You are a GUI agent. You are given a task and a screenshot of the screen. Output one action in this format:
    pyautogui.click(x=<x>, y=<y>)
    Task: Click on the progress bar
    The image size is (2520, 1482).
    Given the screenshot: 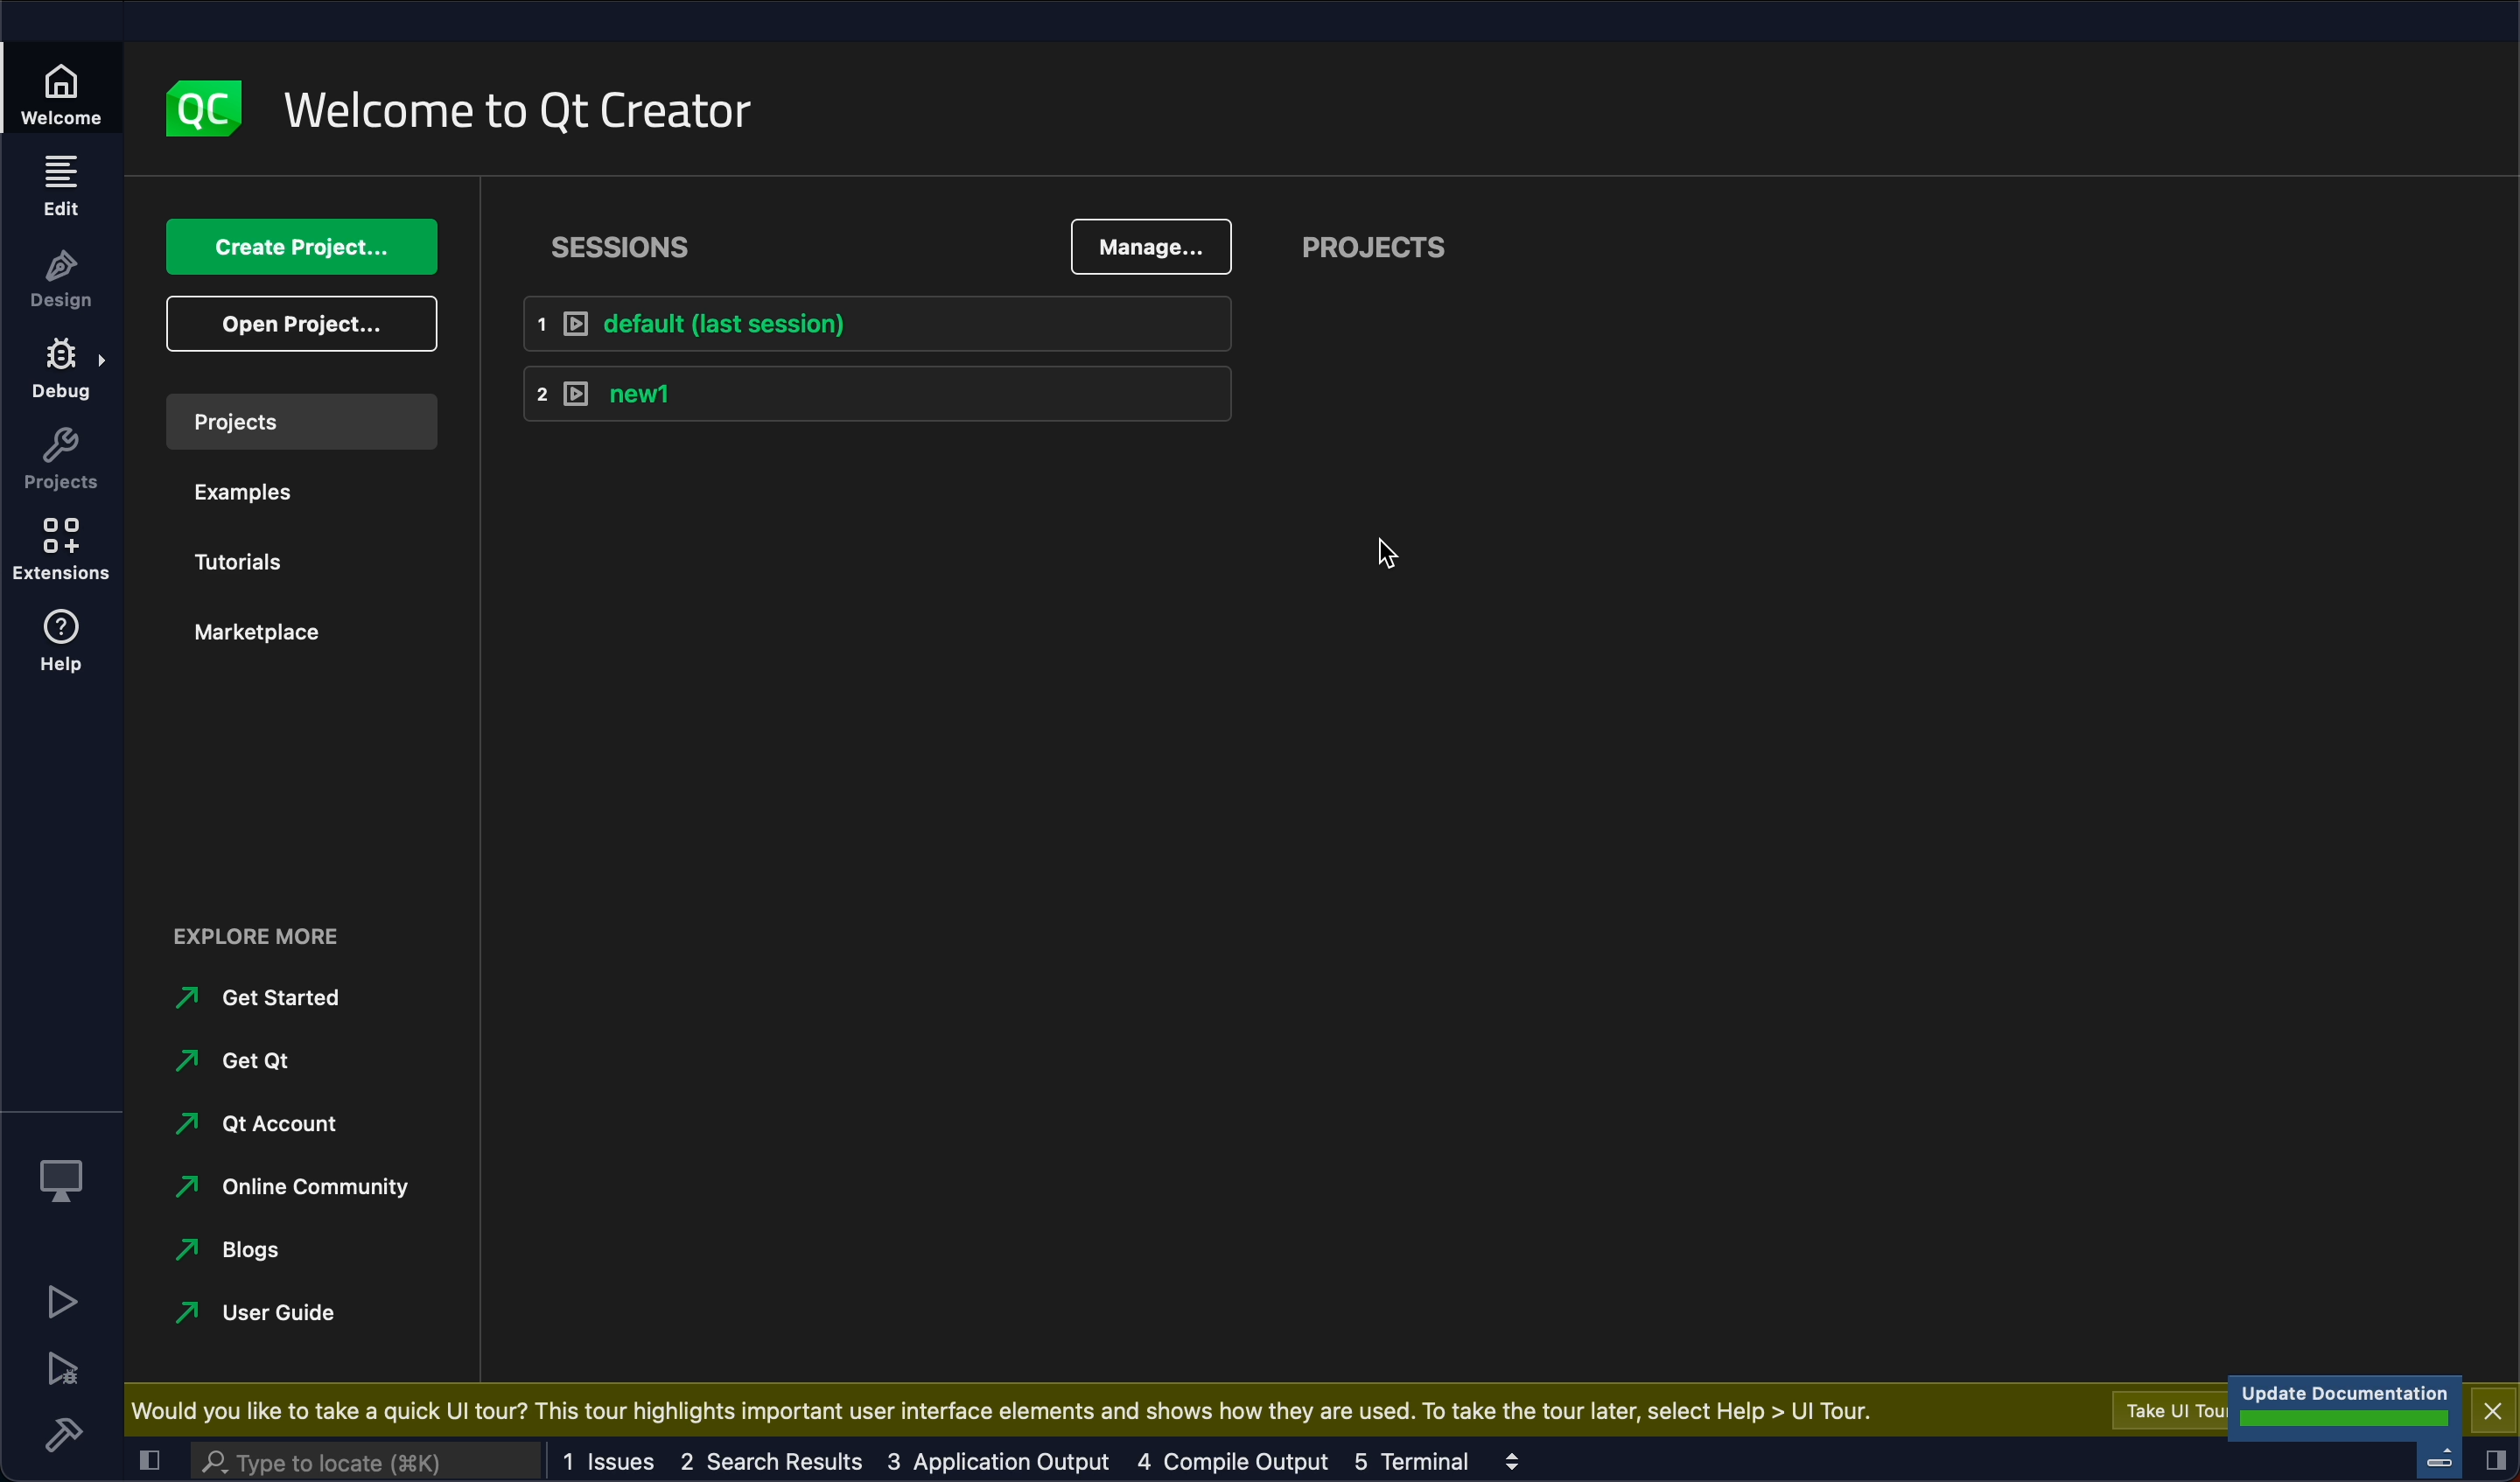 What is the action you would take?
    pyautogui.click(x=2439, y=1456)
    